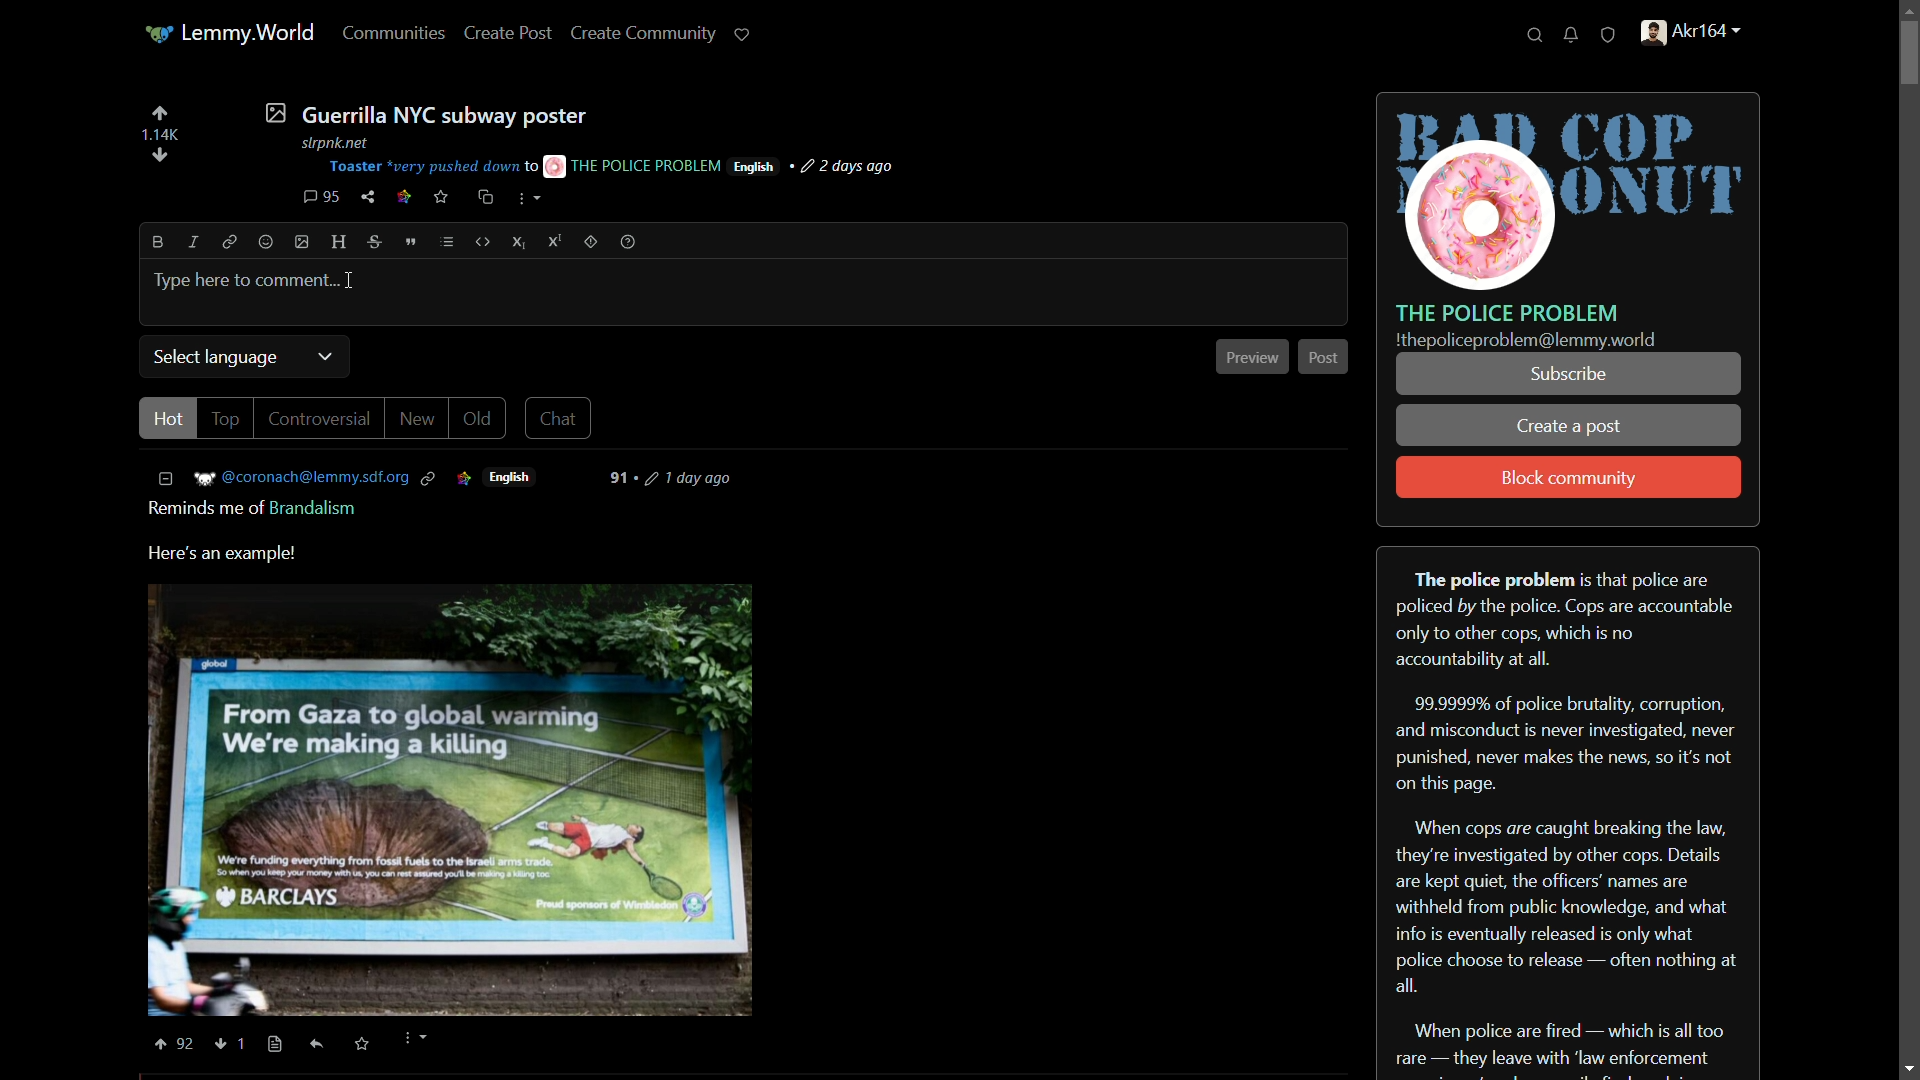 Image resolution: width=1920 pixels, height=1080 pixels. What do you see at coordinates (1573, 35) in the screenshot?
I see `unread notifications` at bounding box center [1573, 35].